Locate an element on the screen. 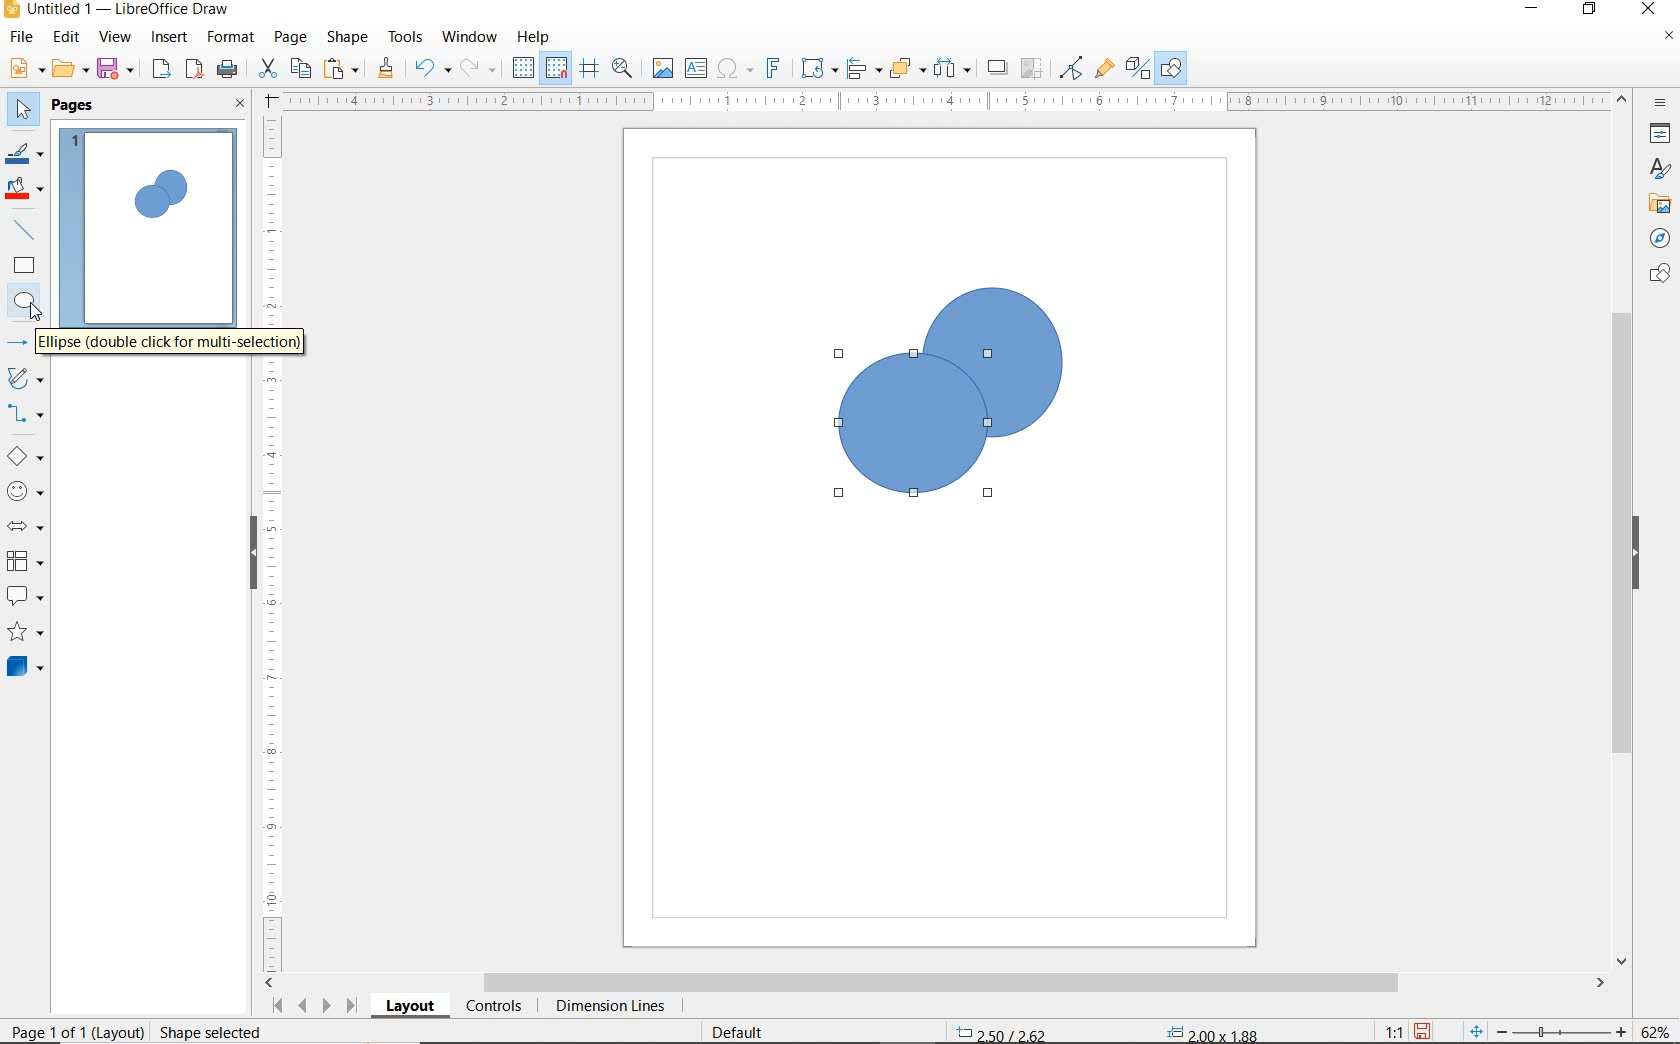 Image resolution: width=1680 pixels, height=1044 pixels. PAGE is located at coordinates (290, 37).